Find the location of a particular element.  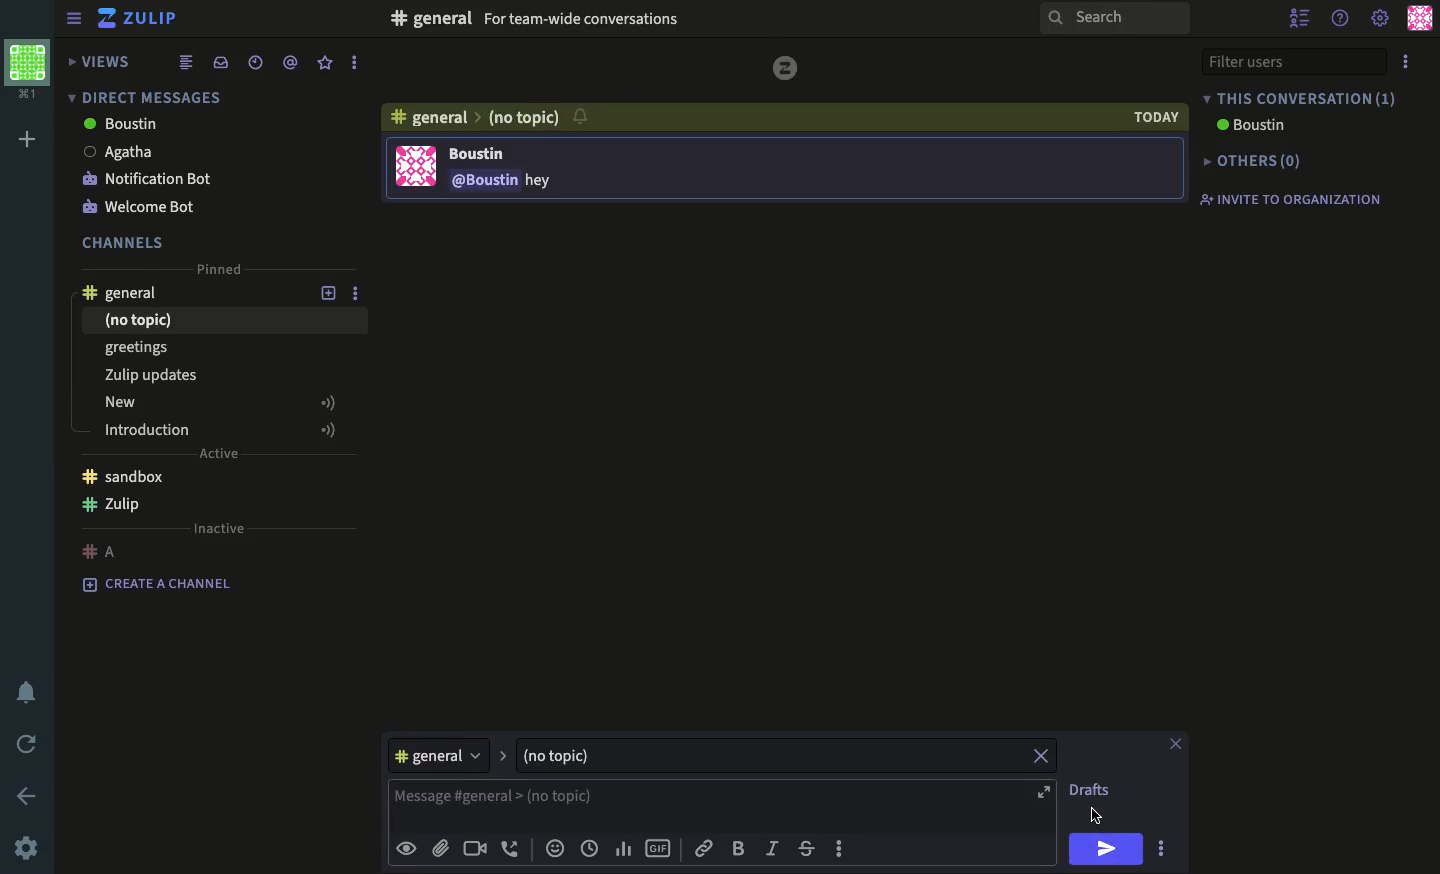

add new topic is located at coordinates (329, 295).